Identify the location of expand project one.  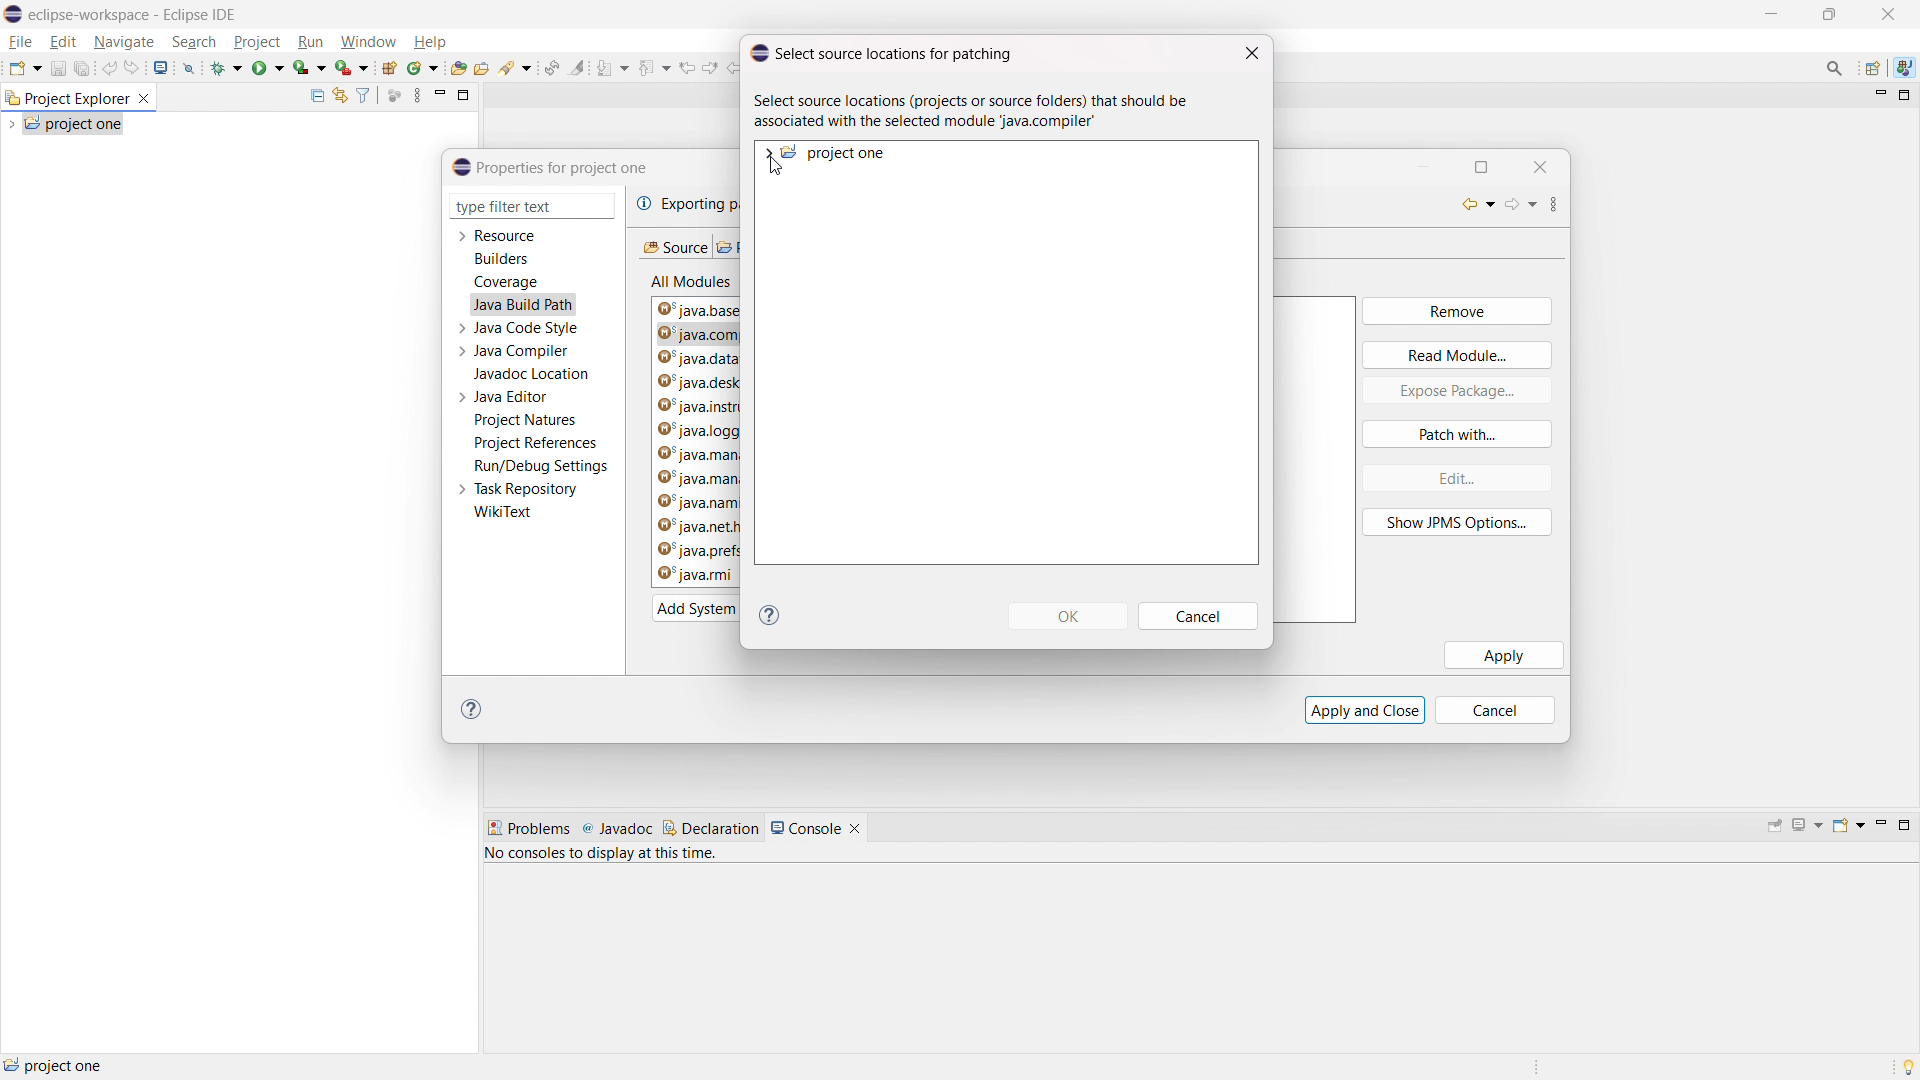
(767, 152).